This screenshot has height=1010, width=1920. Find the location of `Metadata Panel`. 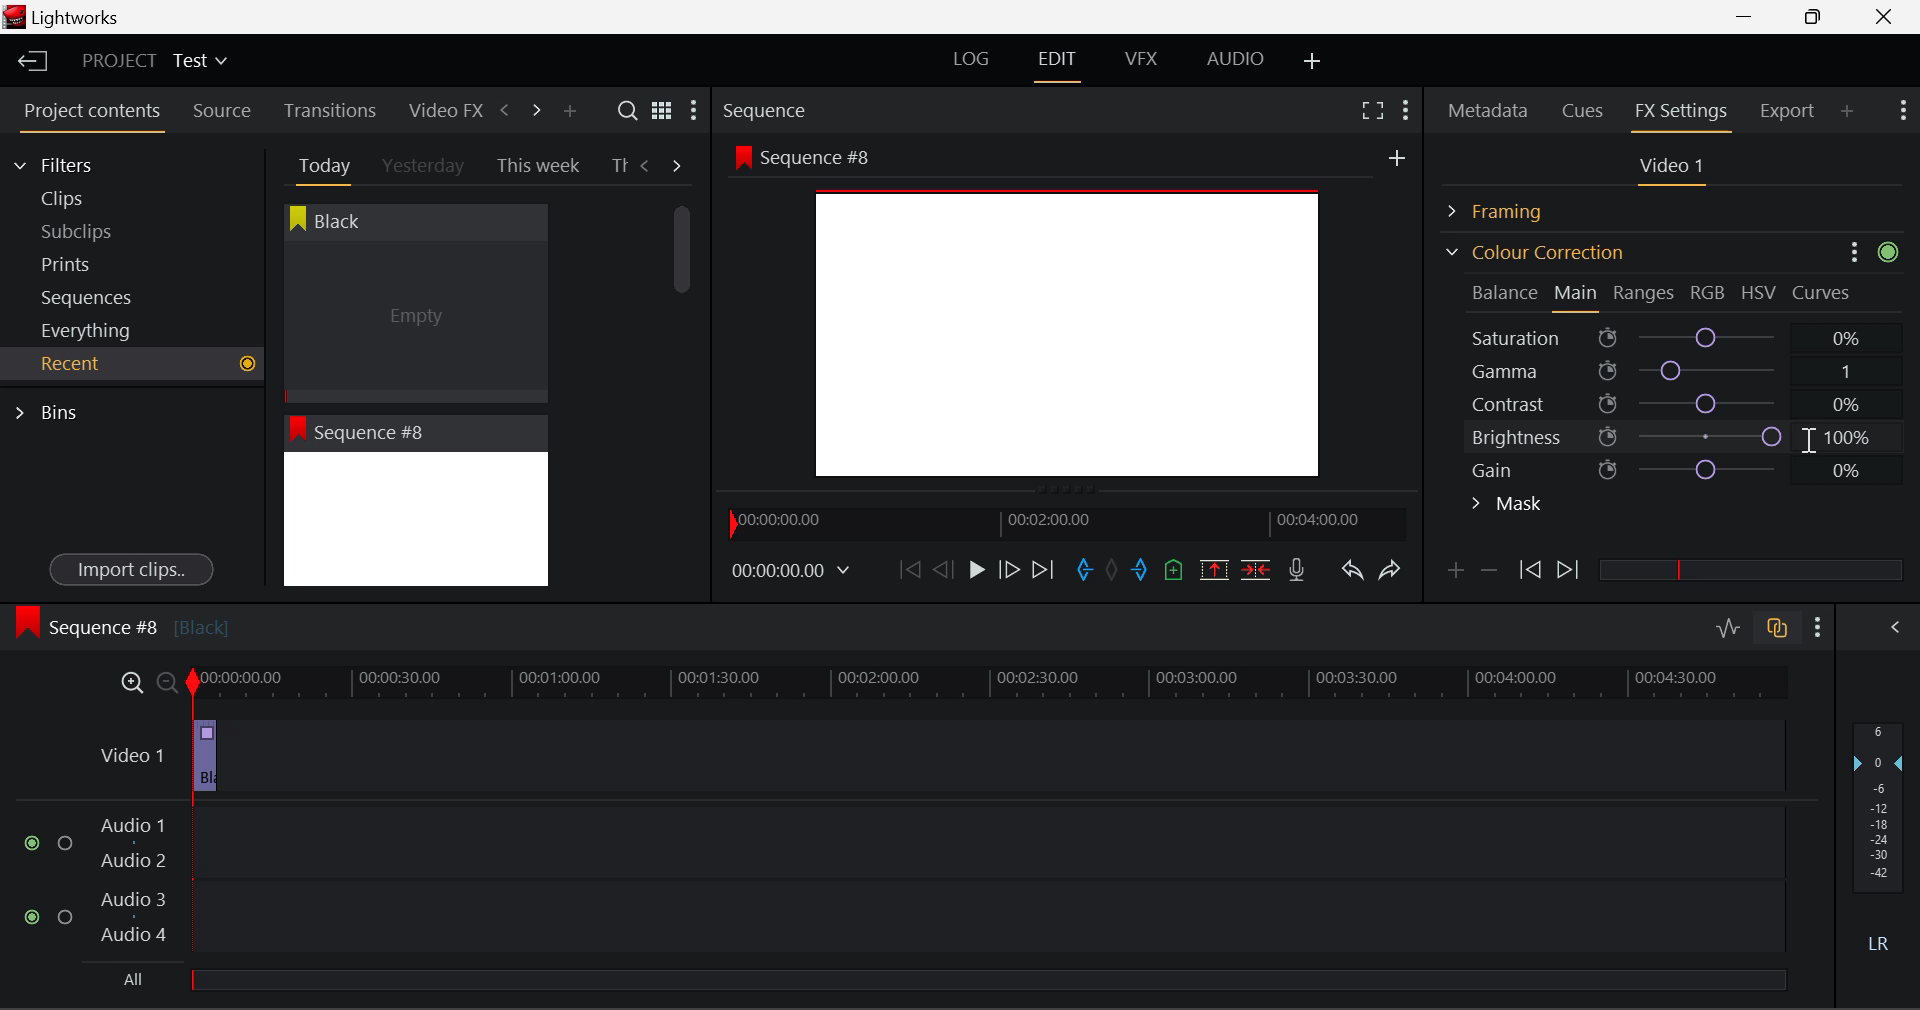

Metadata Panel is located at coordinates (1490, 107).